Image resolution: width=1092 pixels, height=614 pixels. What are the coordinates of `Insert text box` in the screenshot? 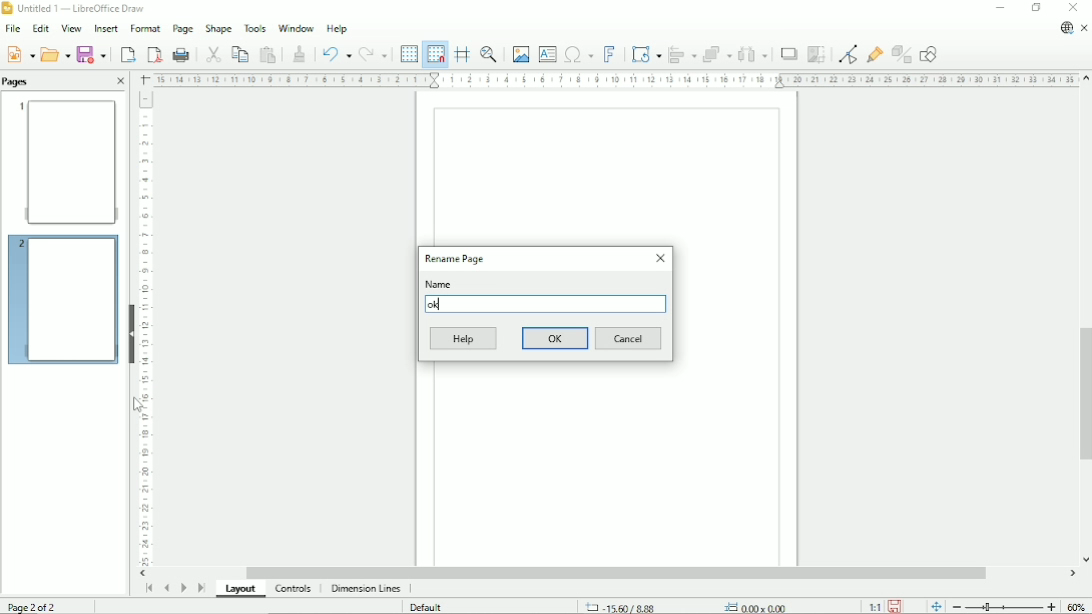 It's located at (547, 53).